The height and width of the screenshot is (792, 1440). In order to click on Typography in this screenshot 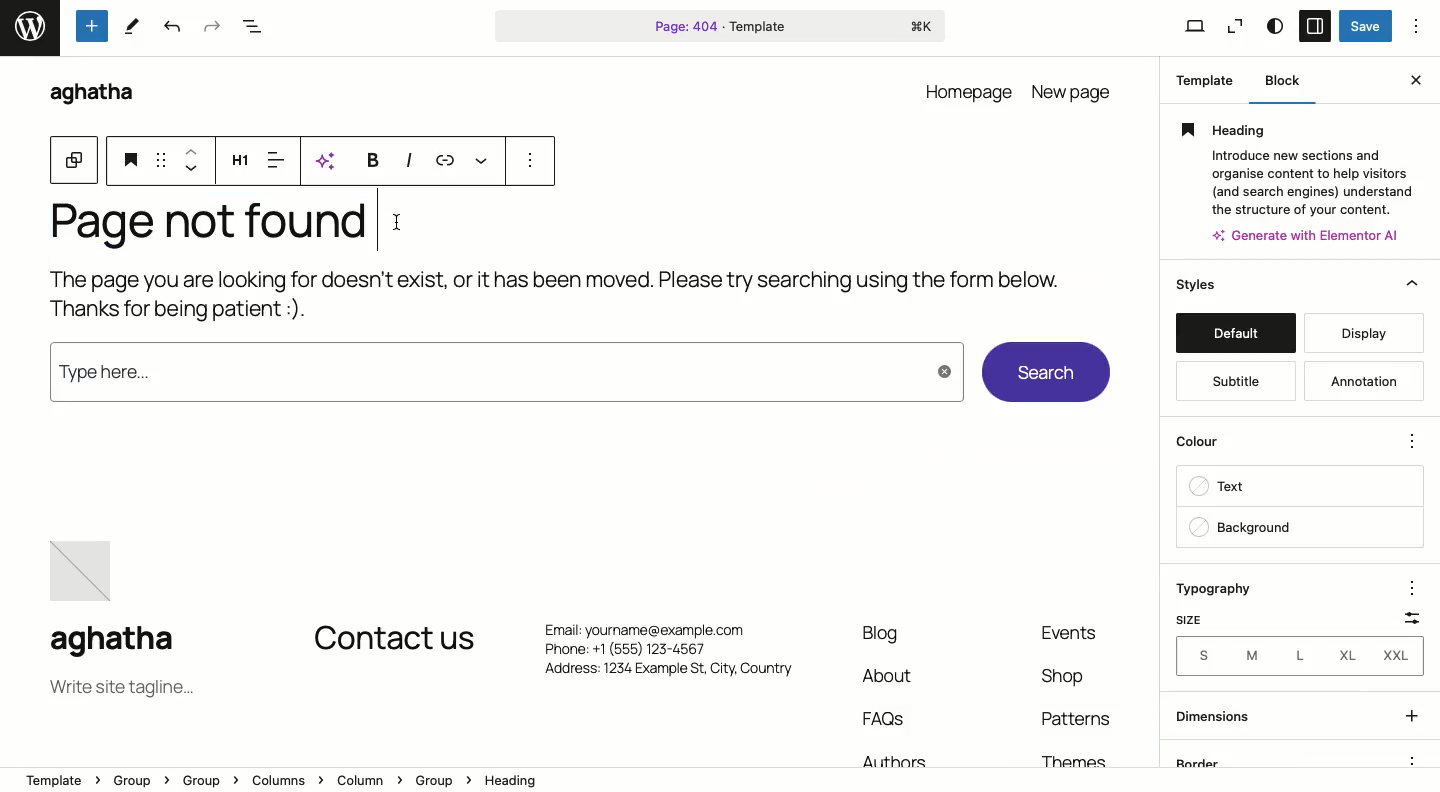, I will do `click(1217, 587)`.